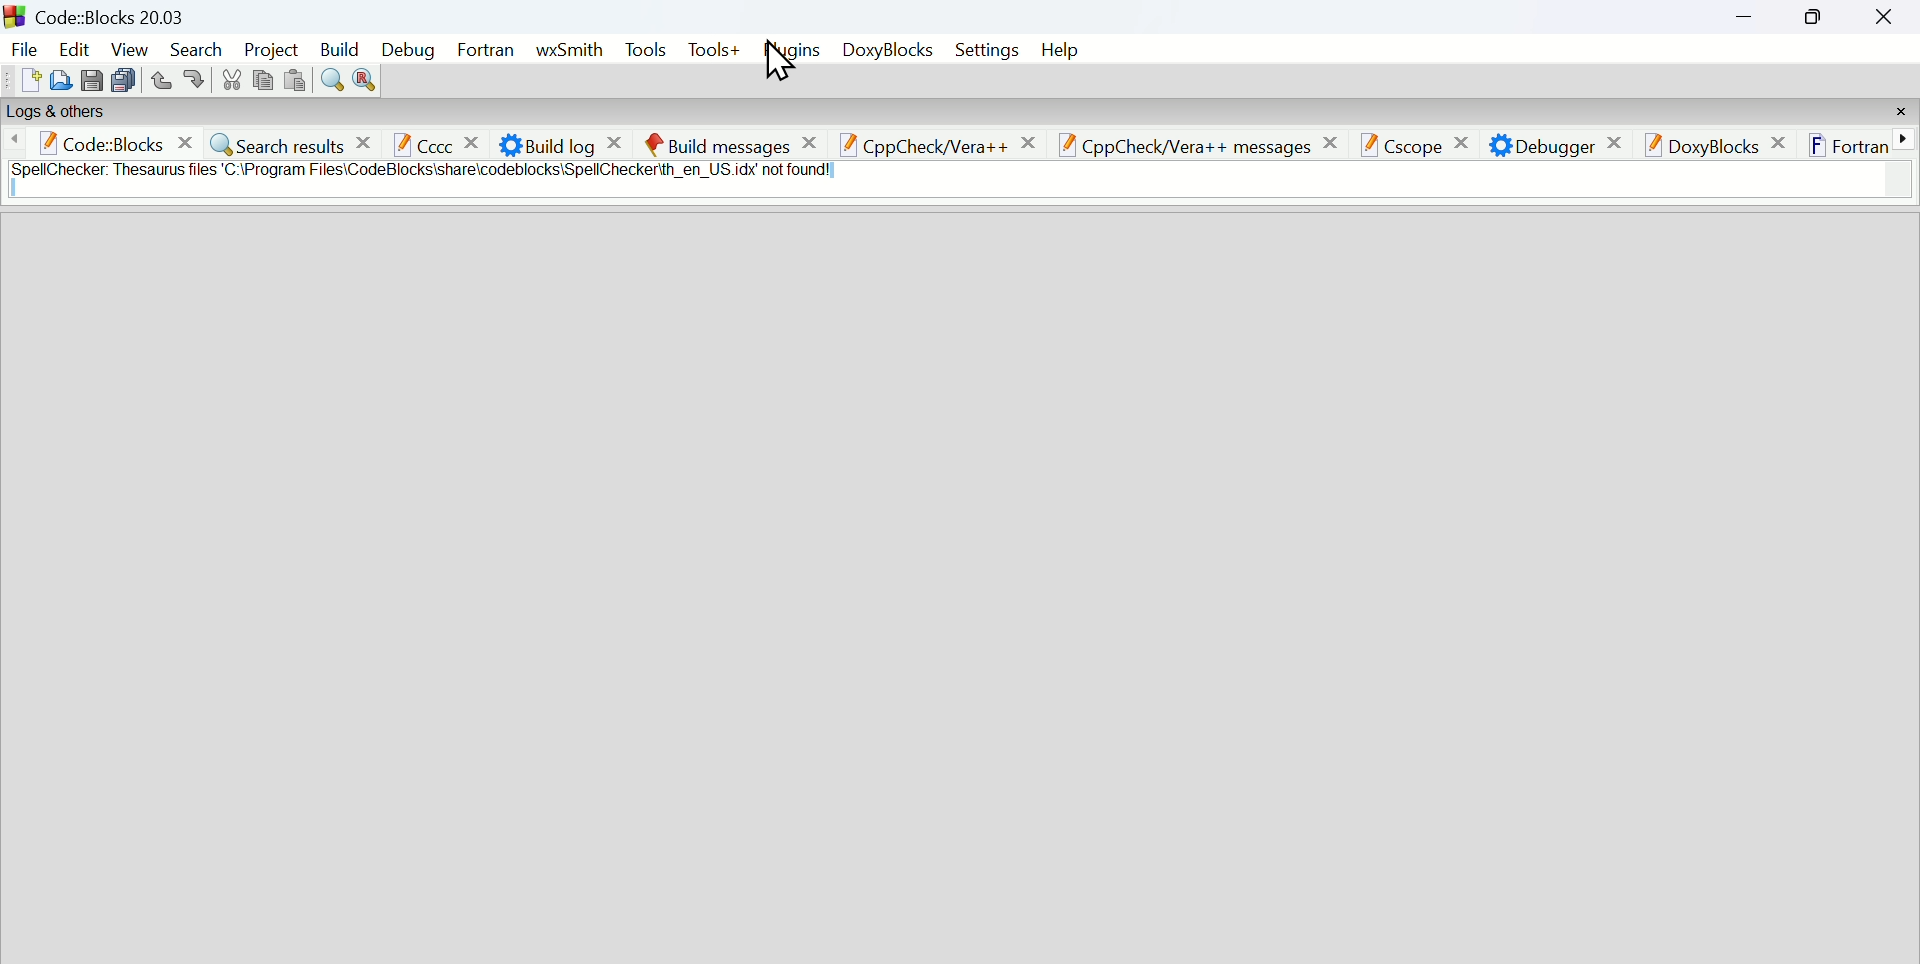  I want to click on Icon, so click(16, 15).